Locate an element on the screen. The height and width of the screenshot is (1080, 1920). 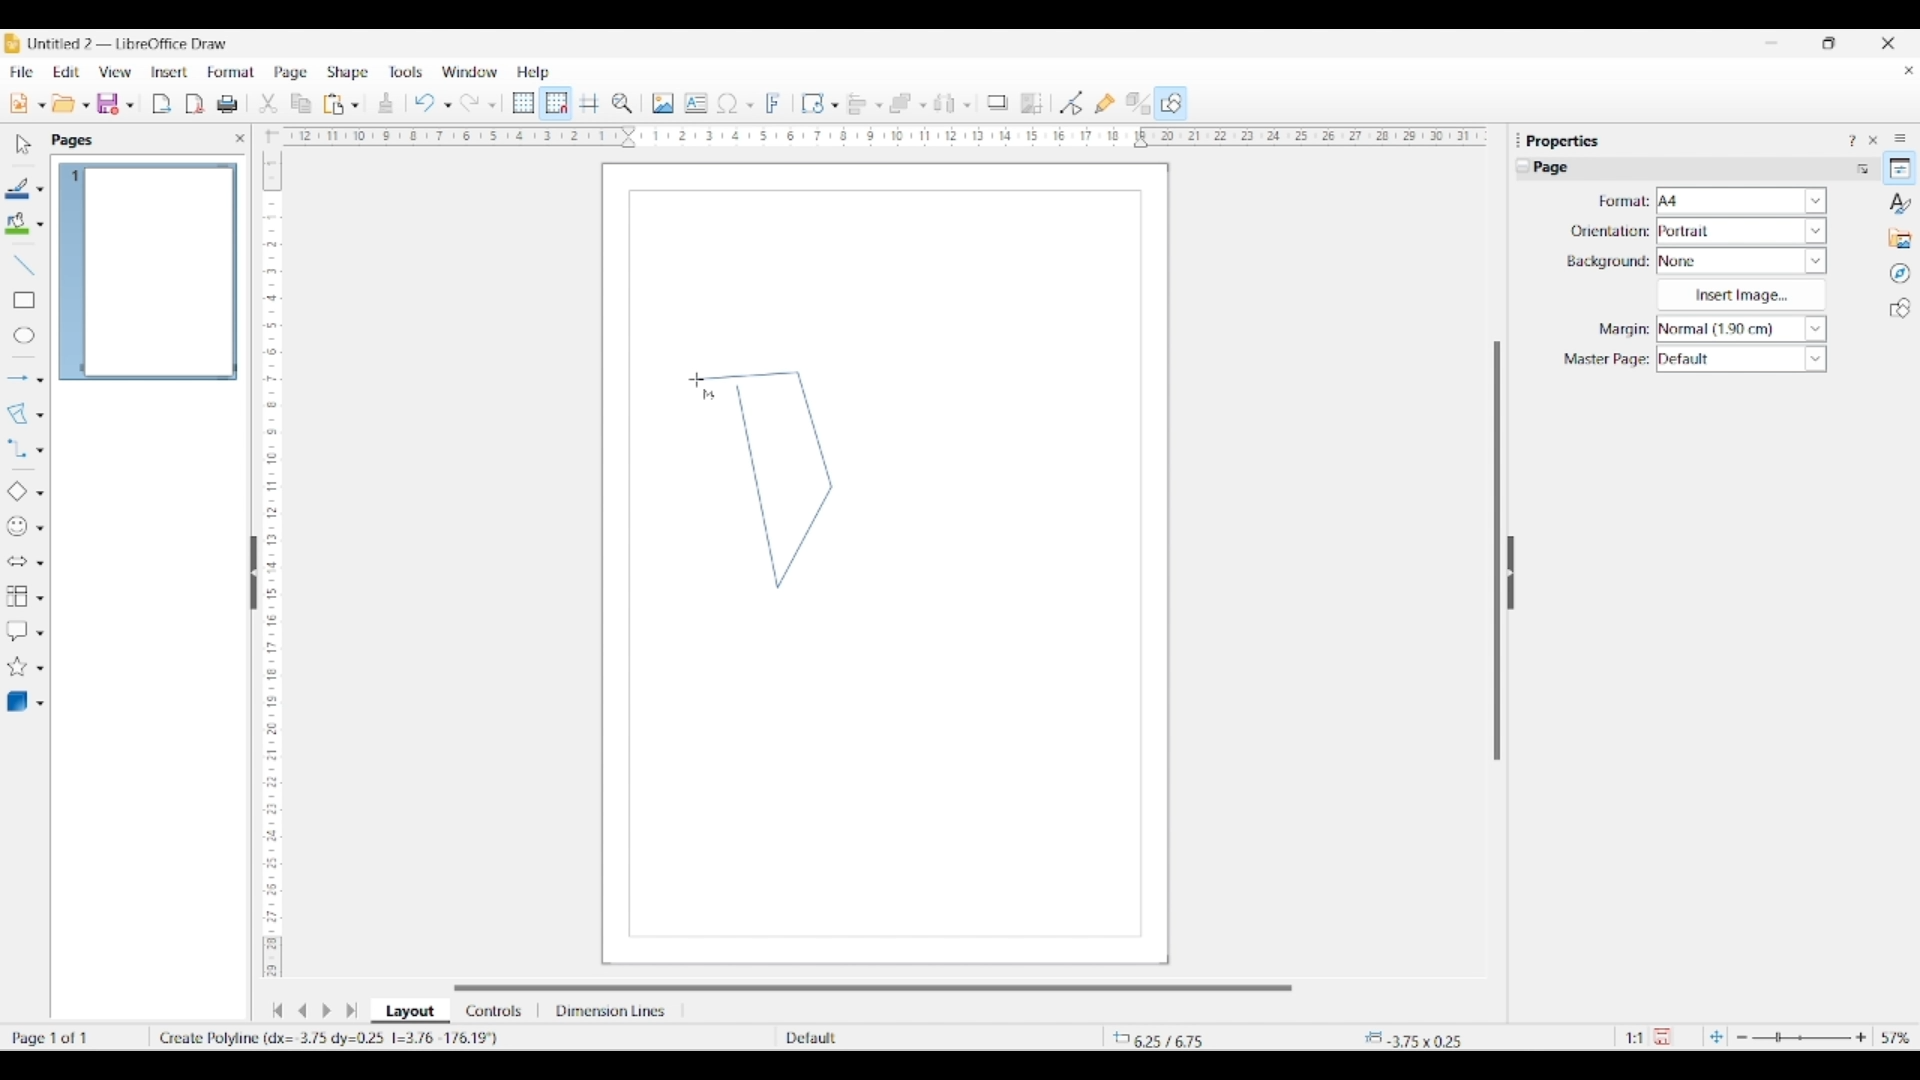
Indicates orientation settings is located at coordinates (1610, 231).